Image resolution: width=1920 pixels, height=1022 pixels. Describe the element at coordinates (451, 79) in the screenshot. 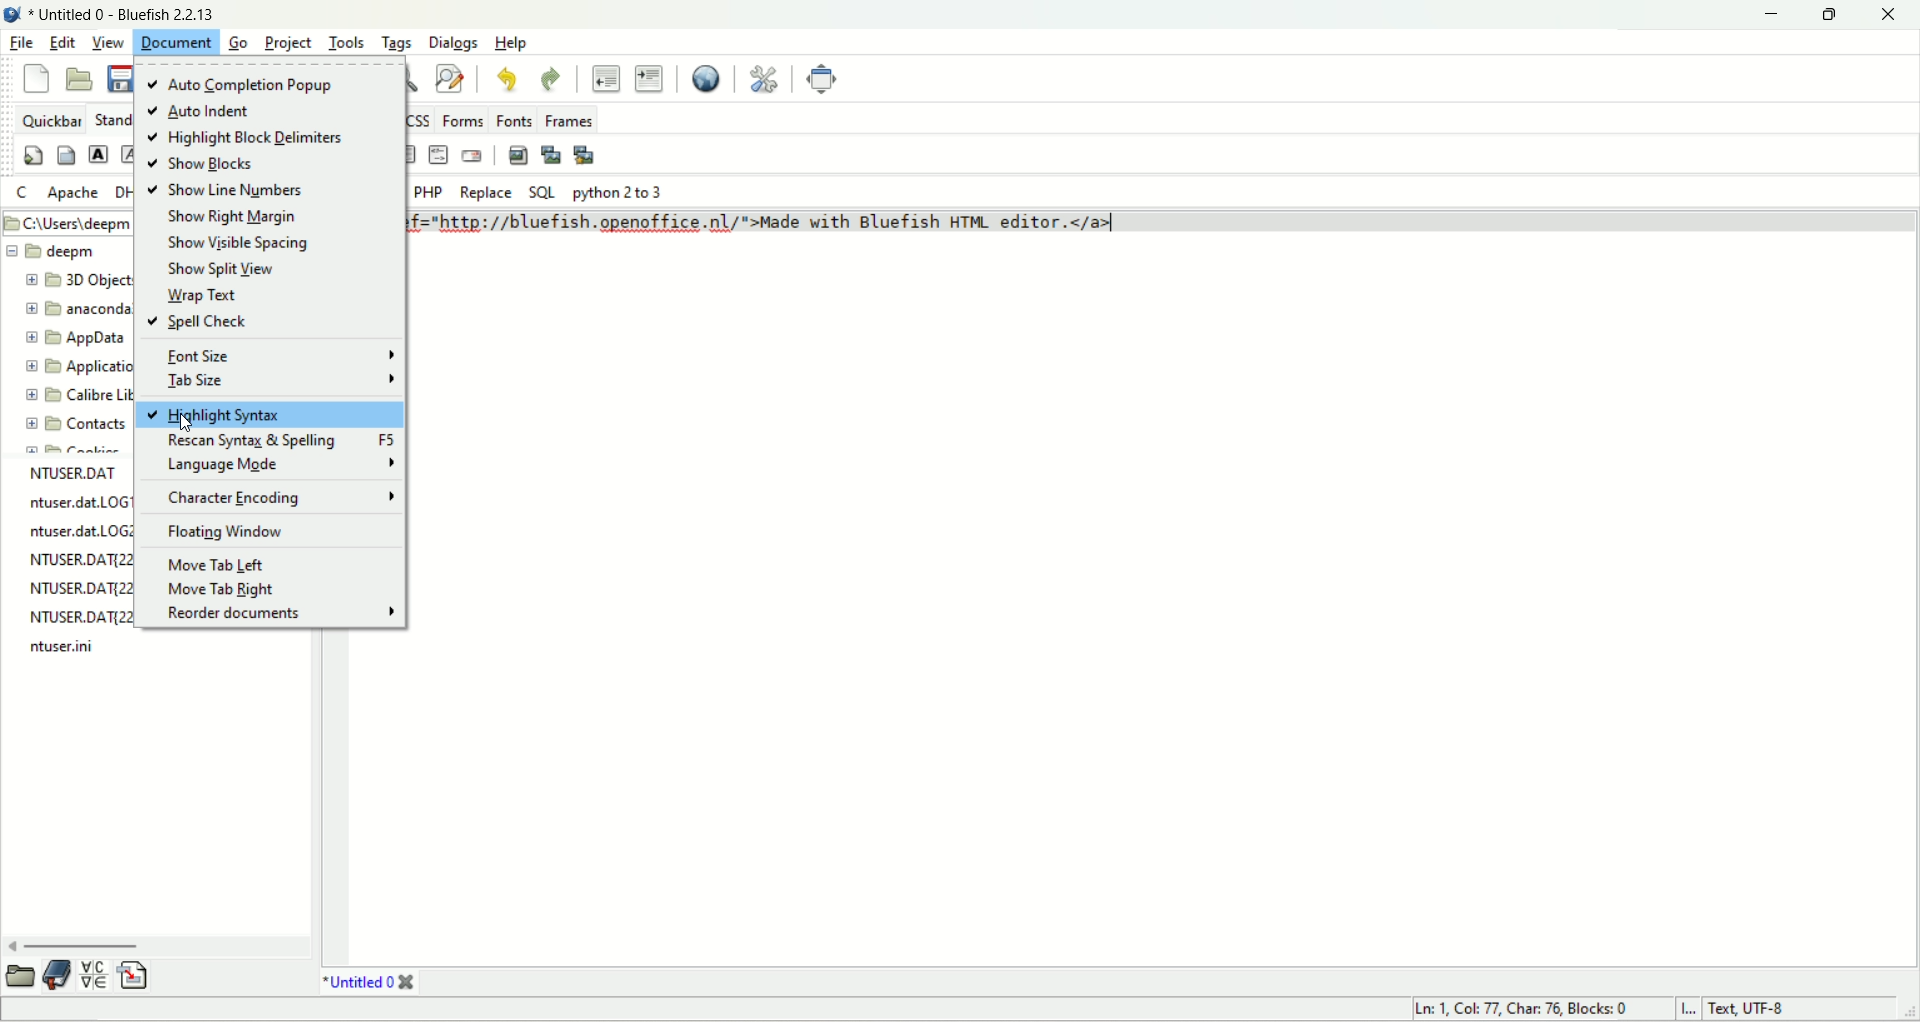

I see `advanced find and replace` at that location.